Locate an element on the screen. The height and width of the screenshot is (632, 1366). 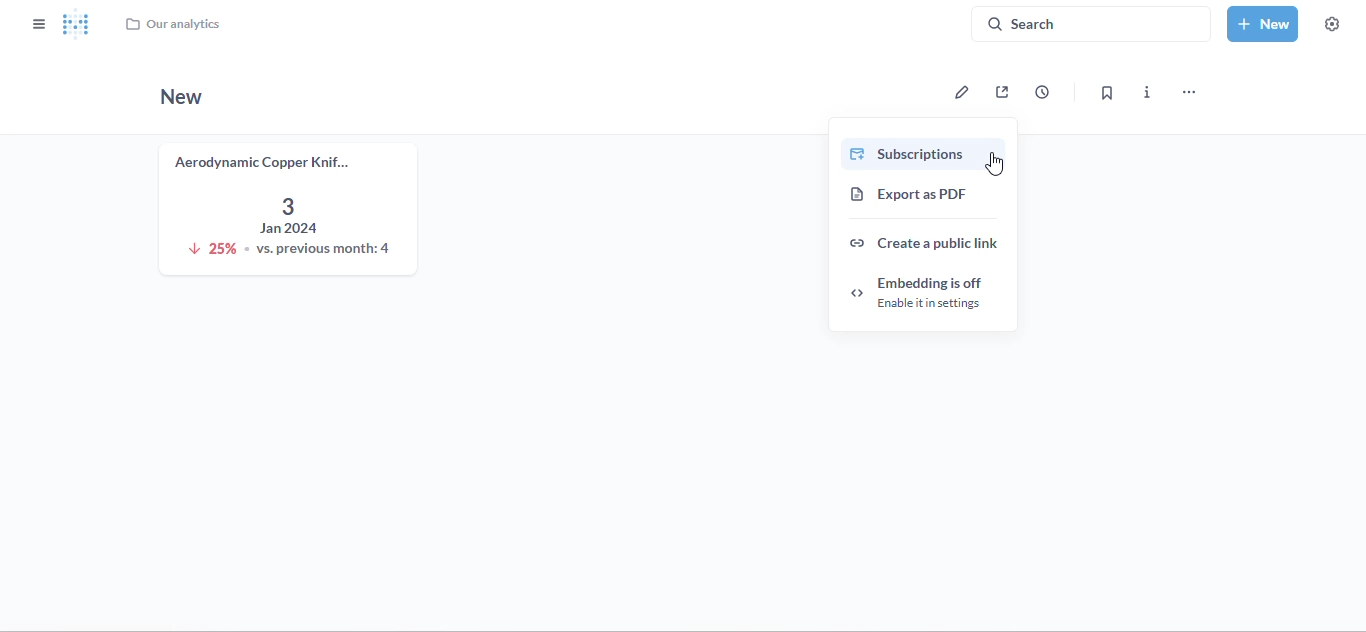
auto-refresh is located at coordinates (1042, 91).